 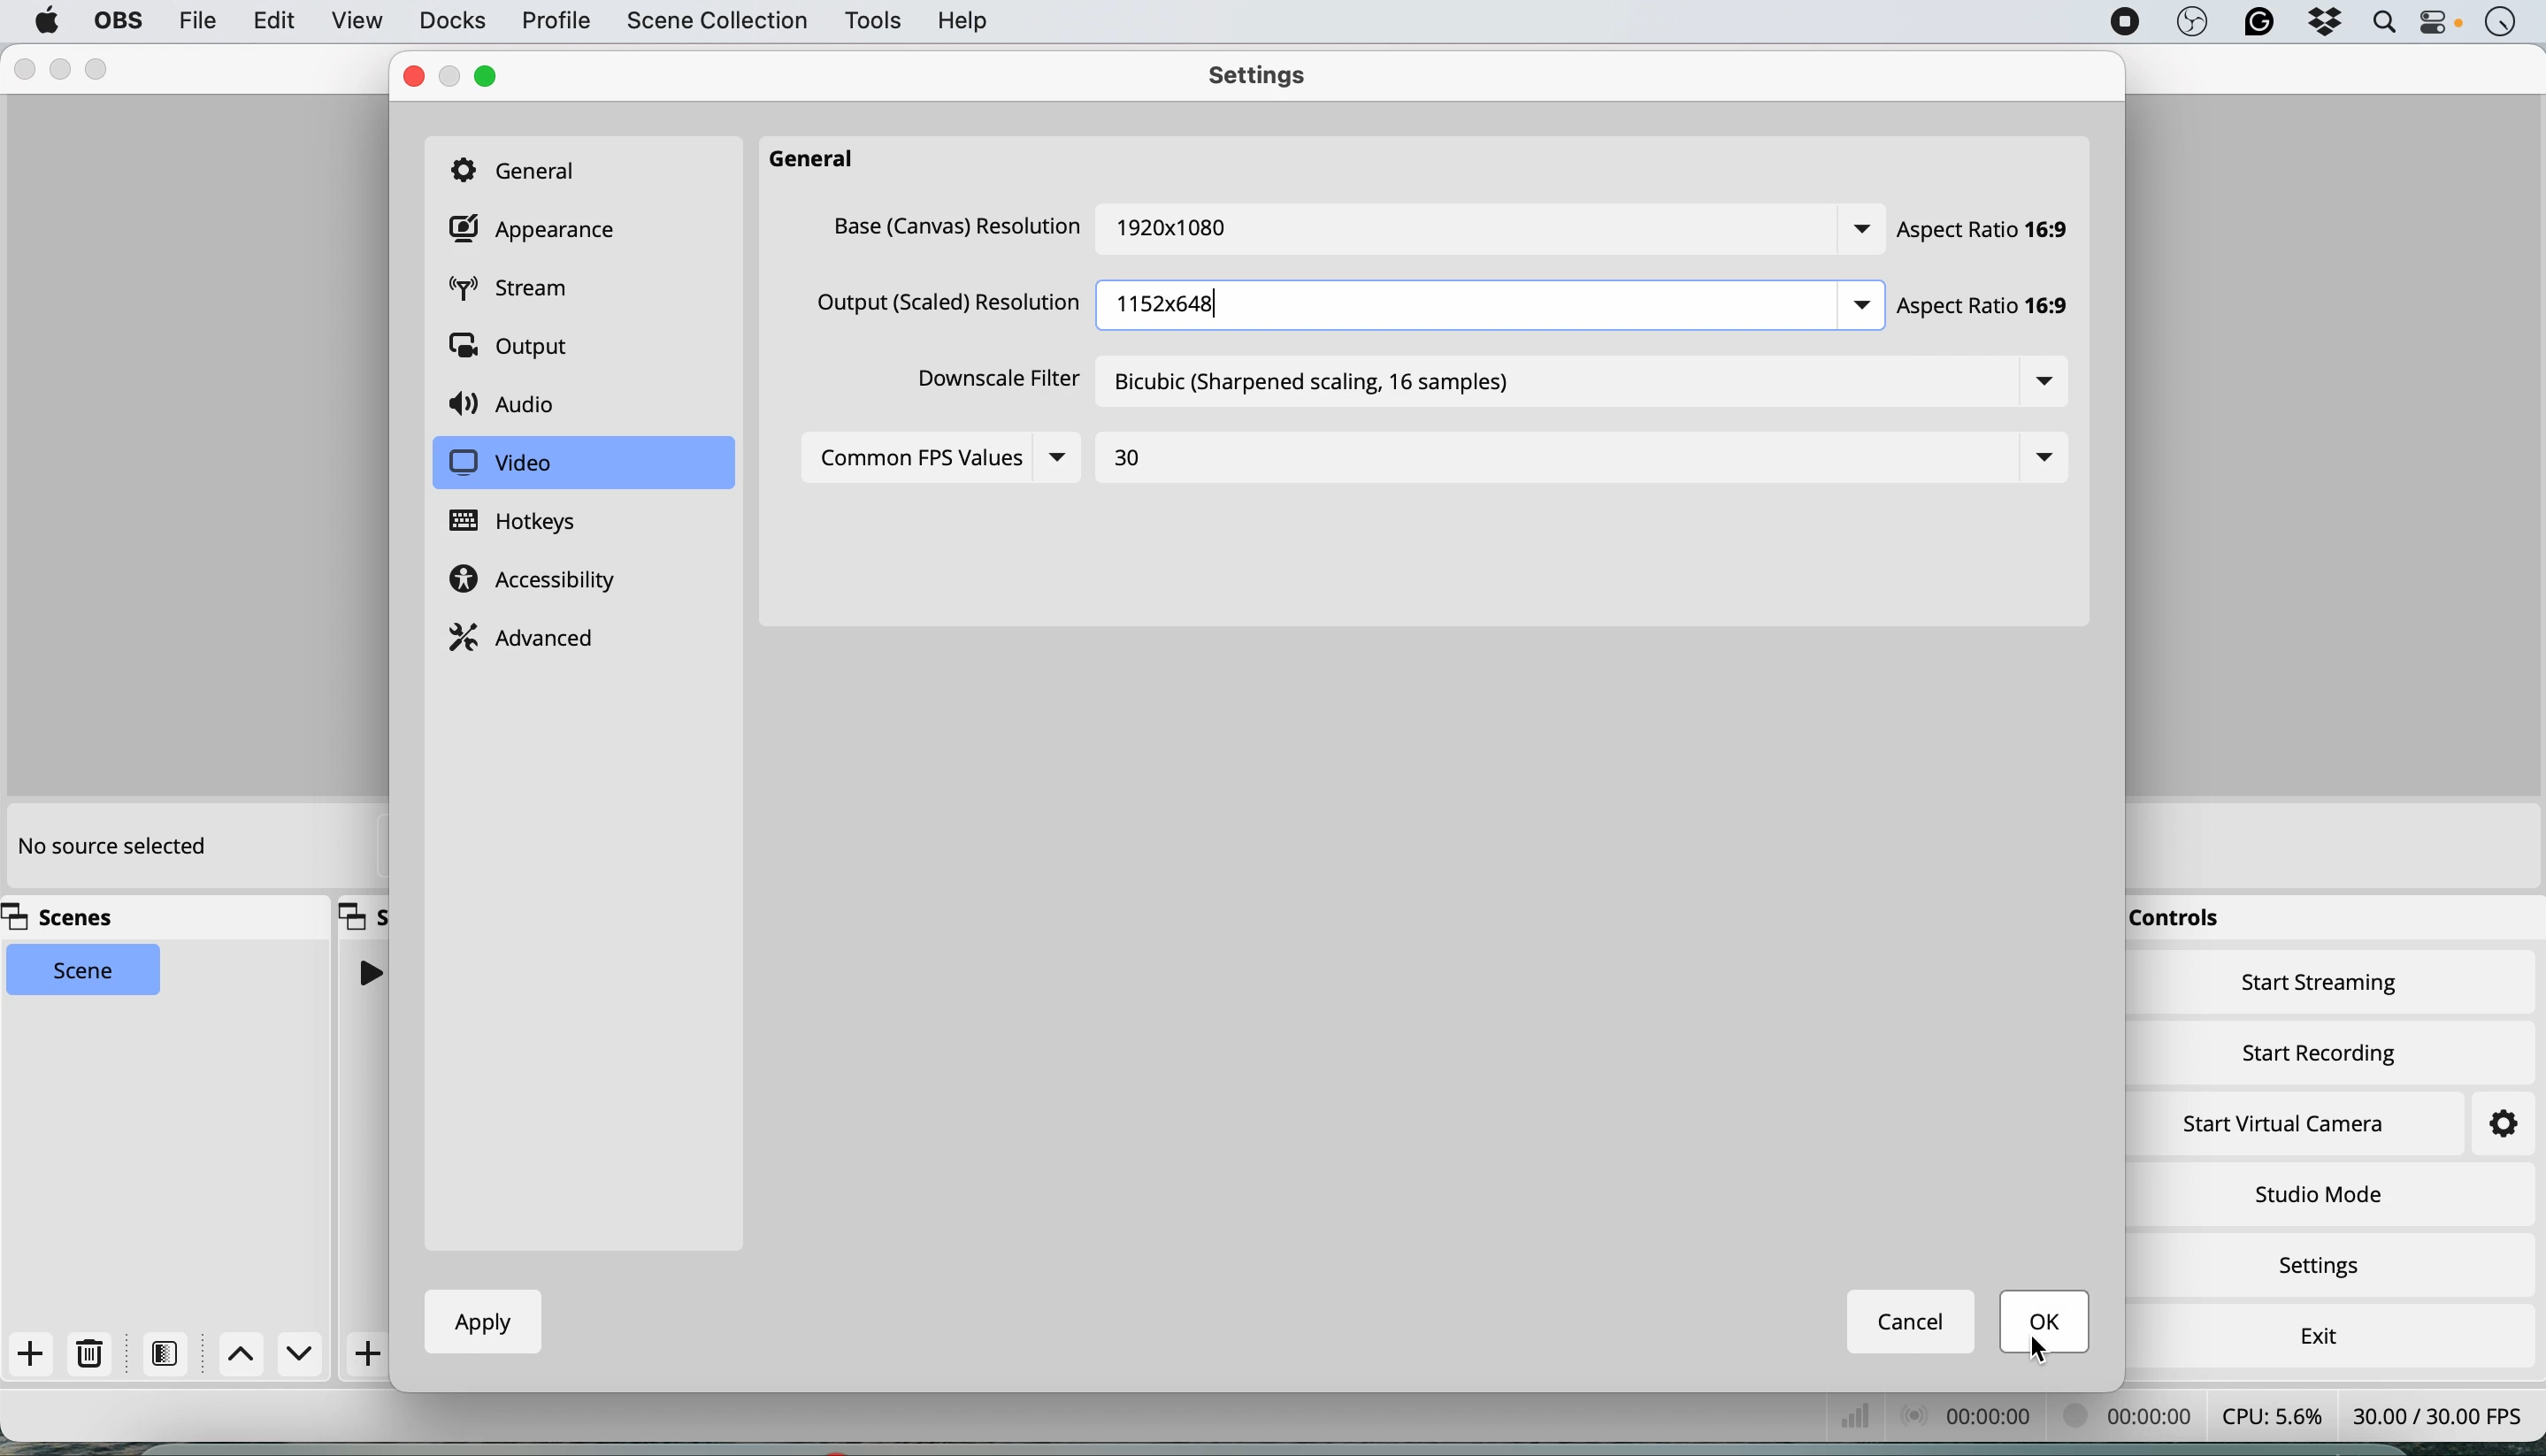 What do you see at coordinates (2438, 1413) in the screenshot?
I see `frames per second` at bounding box center [2438, 1413].